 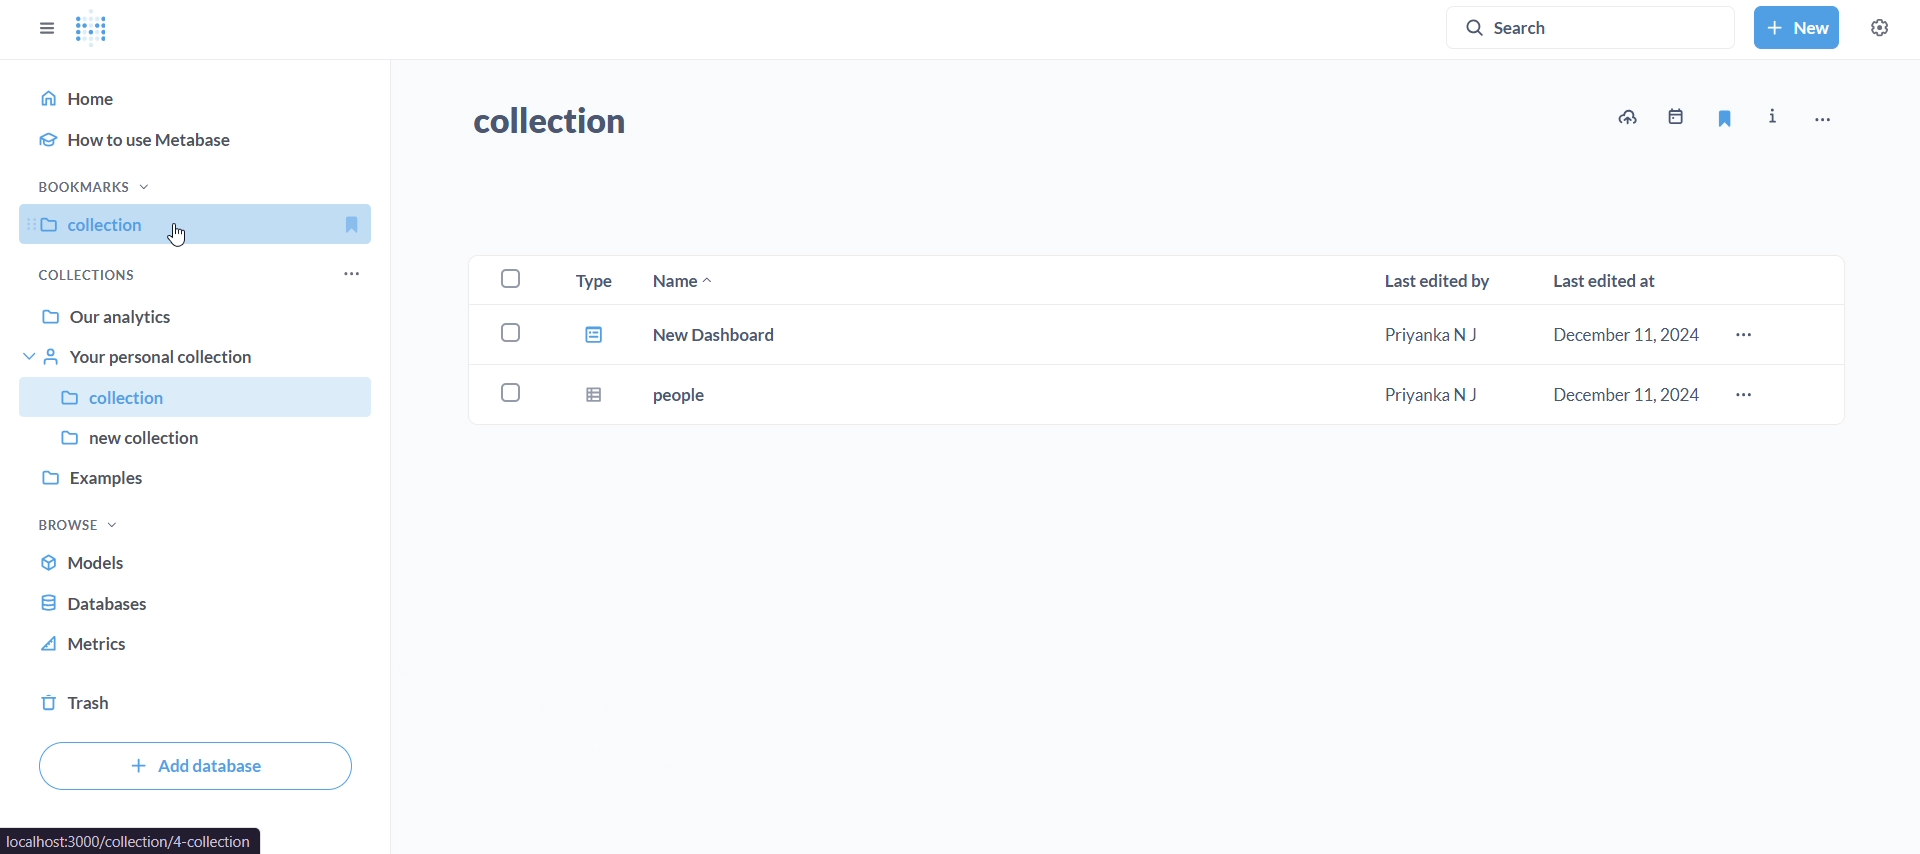 I want to click on collections, so click(x=85, y=275).